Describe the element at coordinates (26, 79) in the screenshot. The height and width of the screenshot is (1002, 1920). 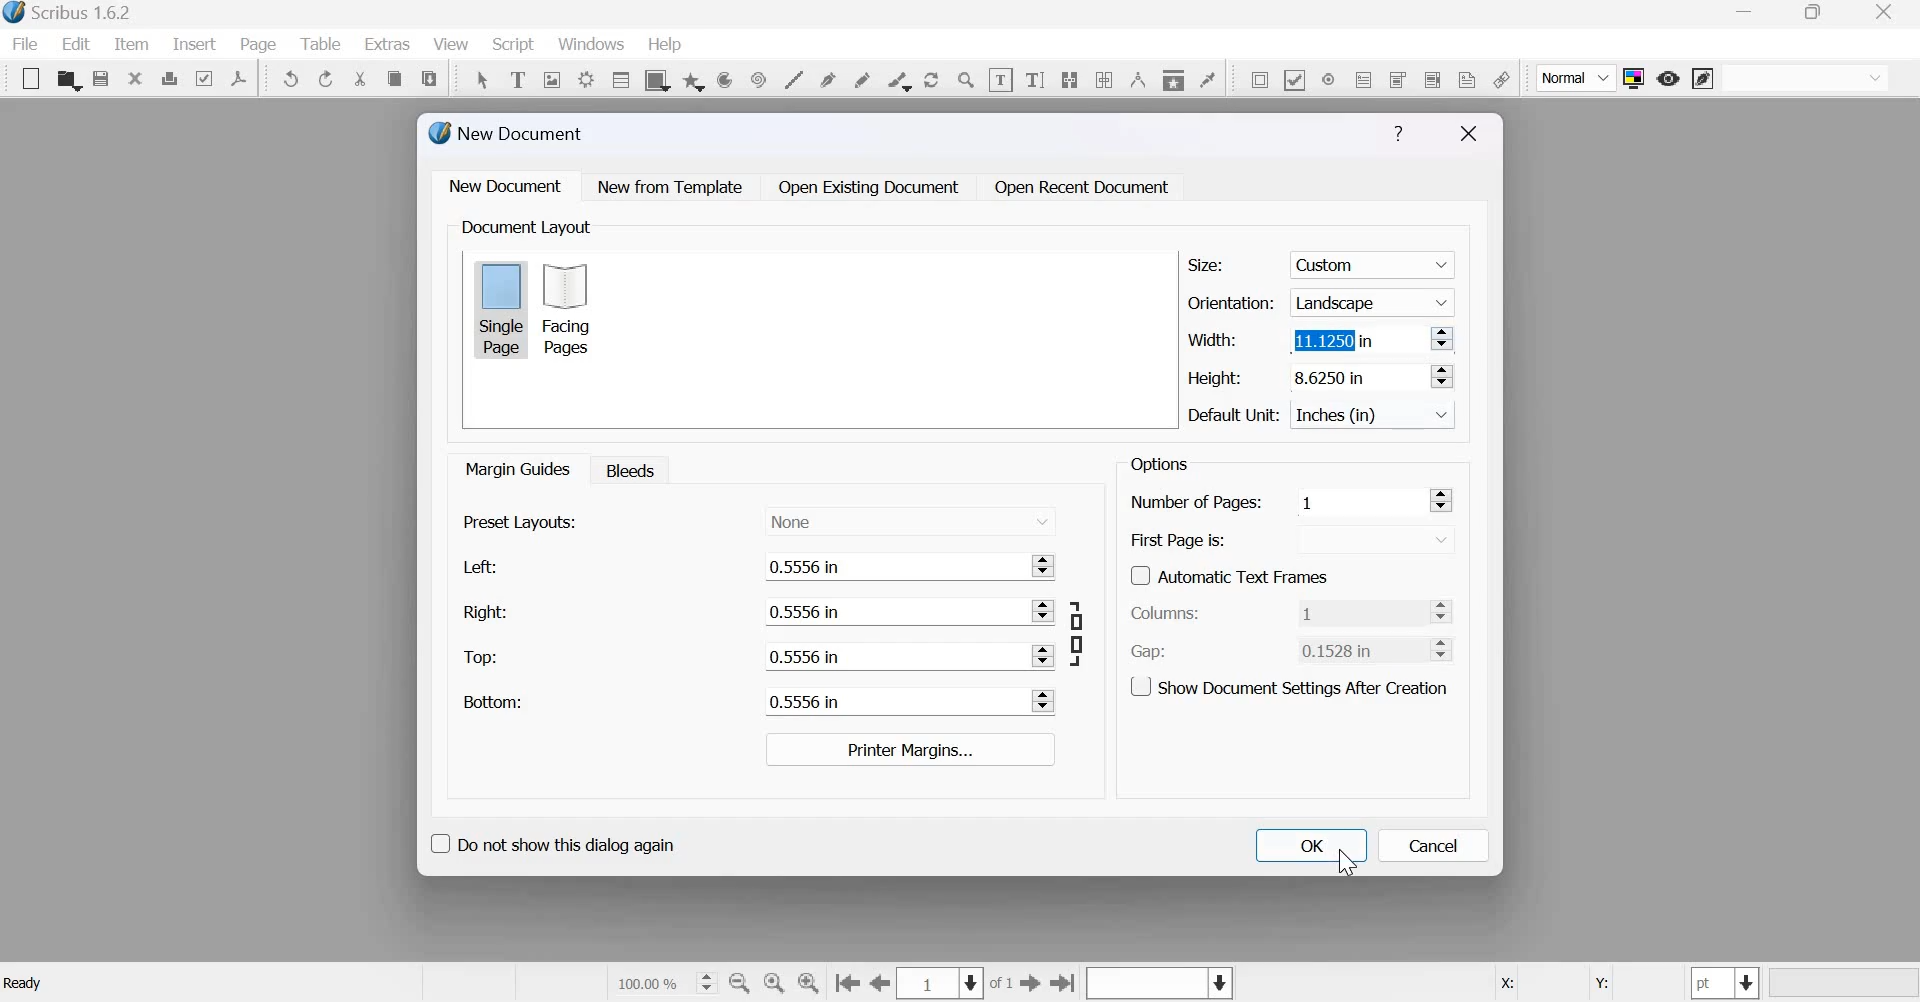
I see `New` at that location.